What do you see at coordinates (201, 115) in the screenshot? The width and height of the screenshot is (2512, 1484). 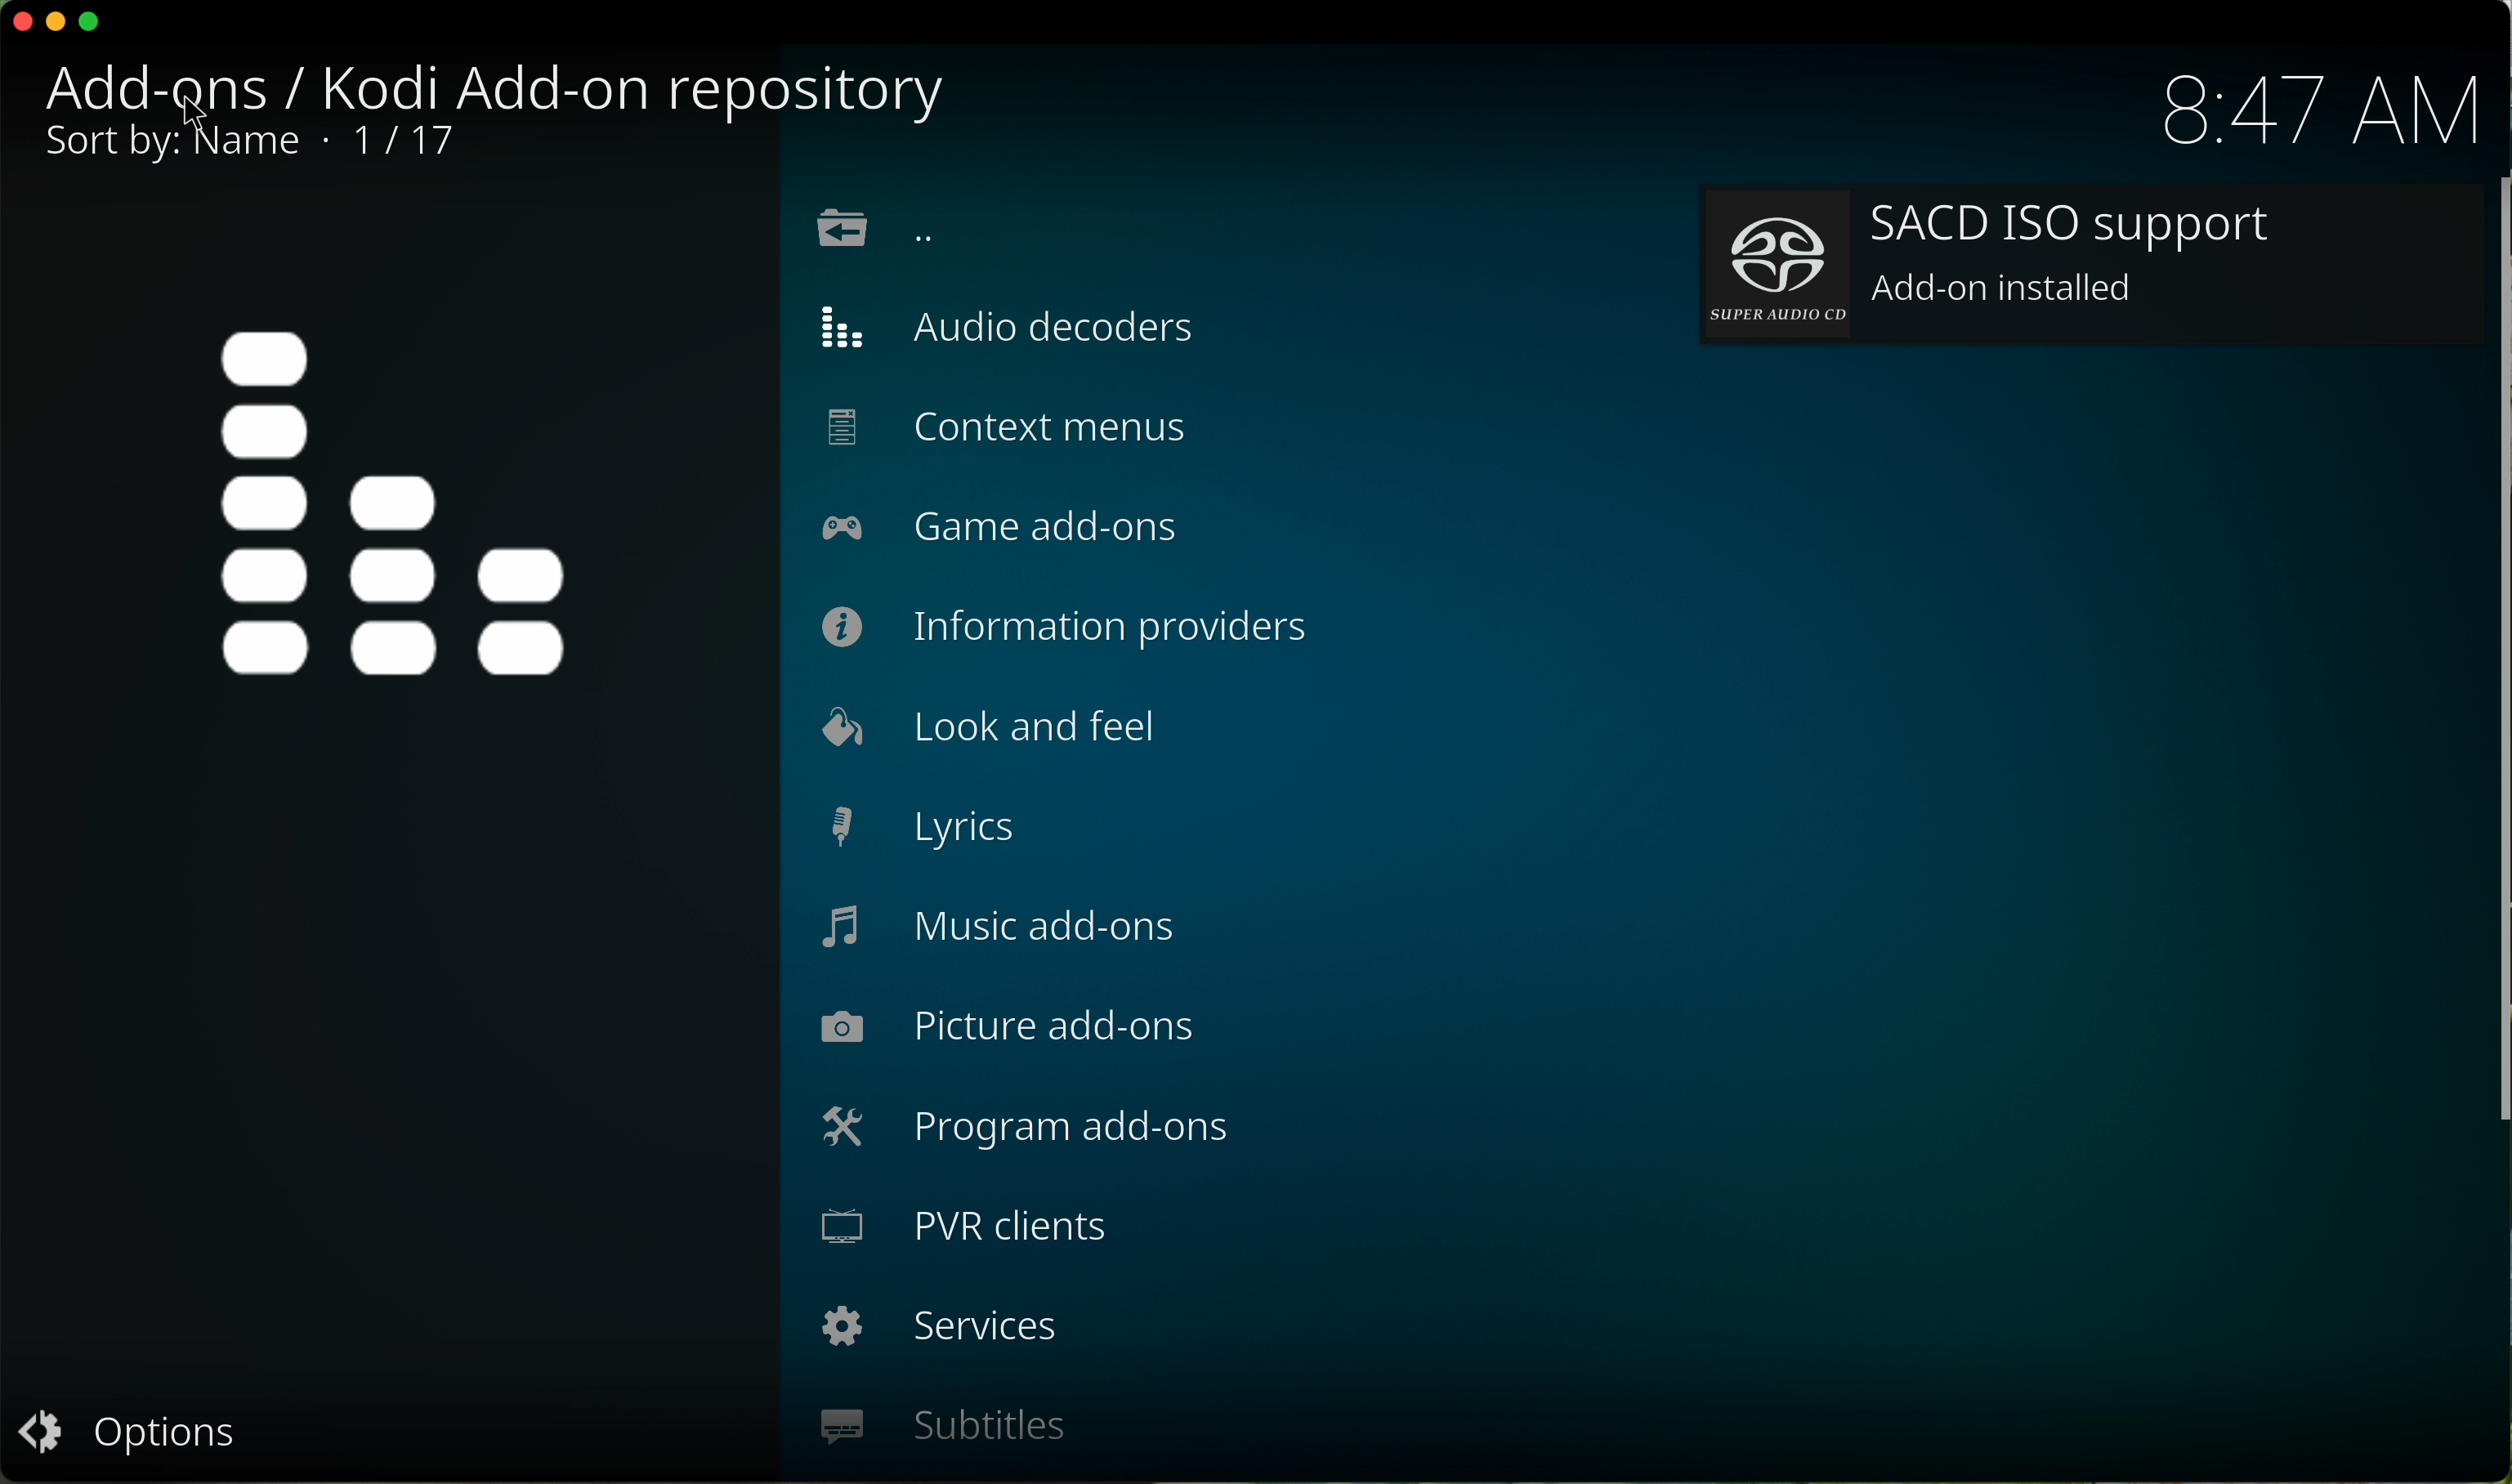 I see `mouse` at bounding box center [201, 115].